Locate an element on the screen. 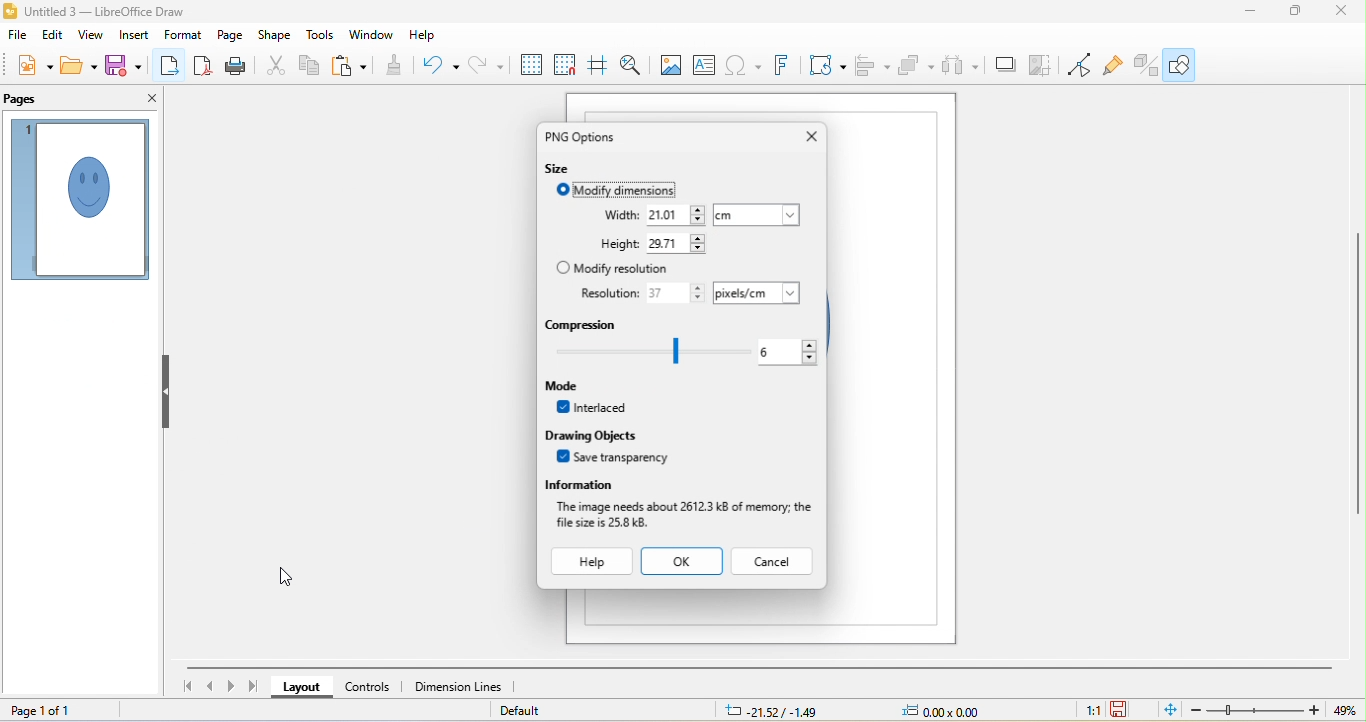  open is located at coordinates (82, 68).